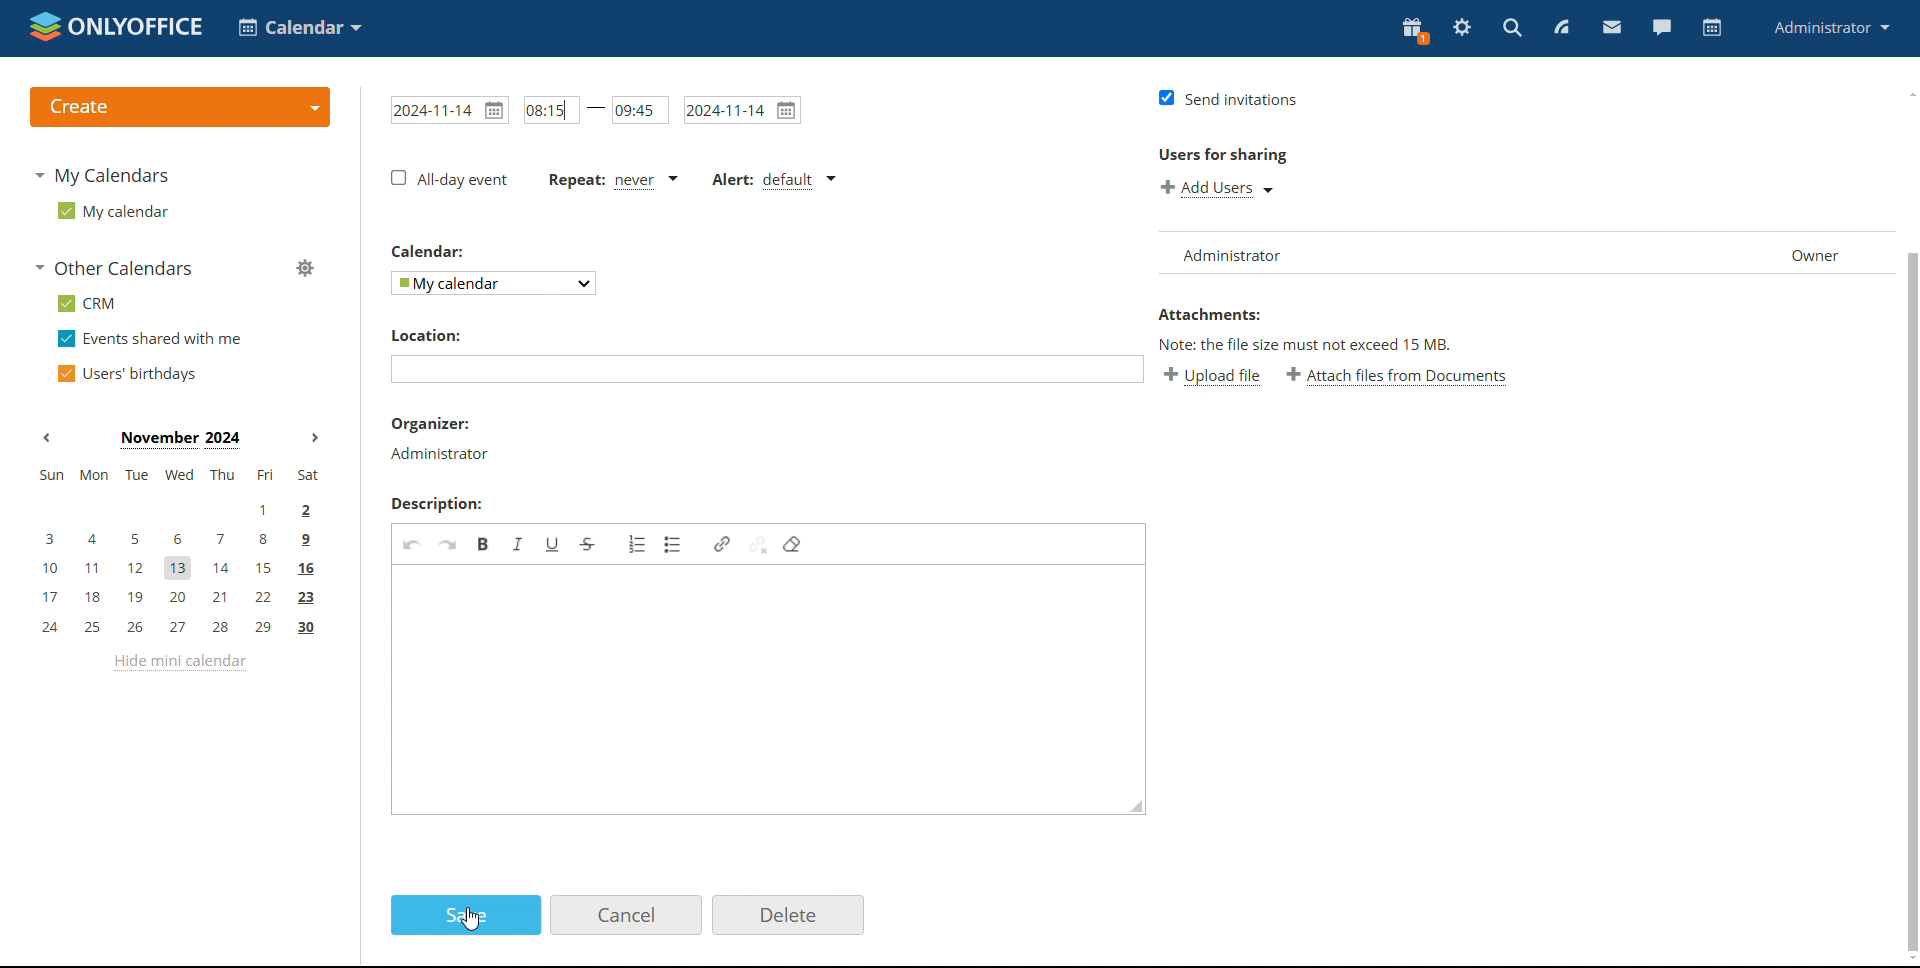 This screenshot has height=968, width=1920. I want to click on my calendar, so click(112, 210).